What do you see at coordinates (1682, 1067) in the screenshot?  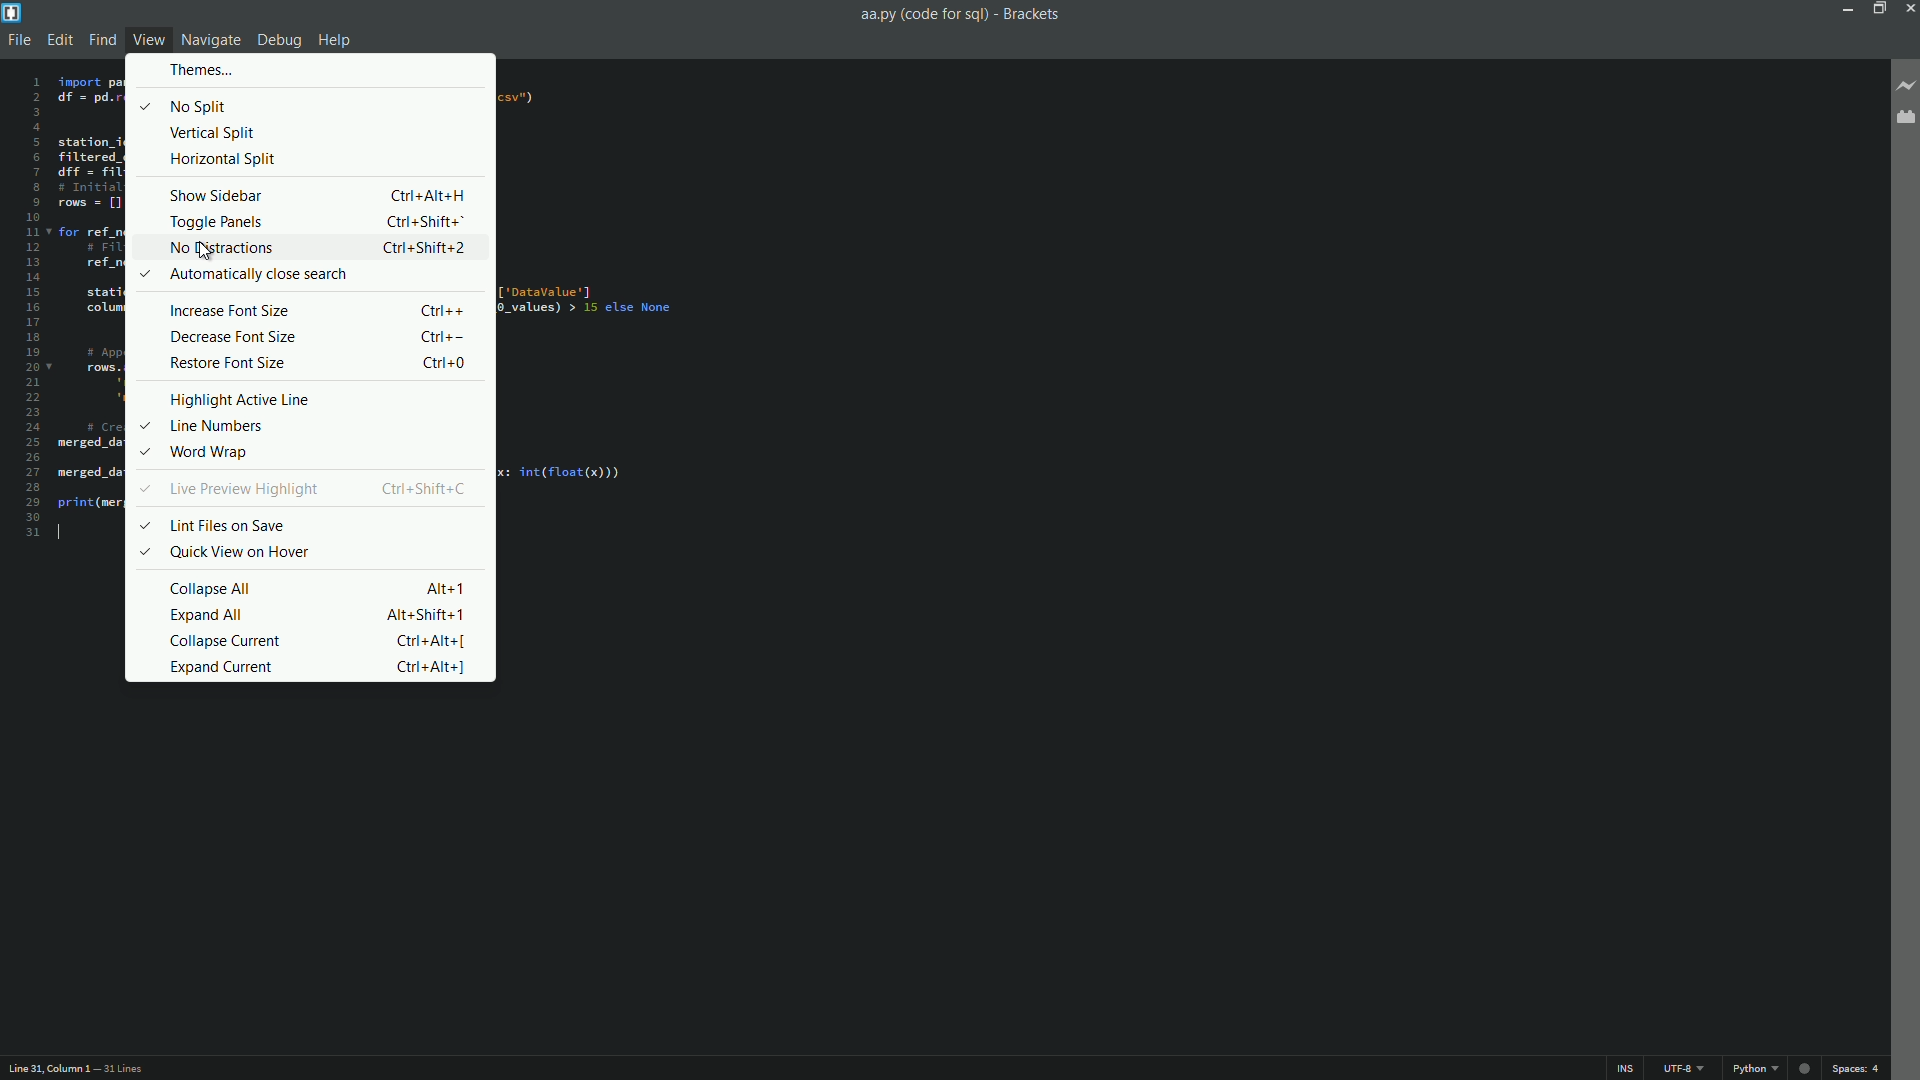 I see `UTF-8` at bounding box center [1682, 1067].